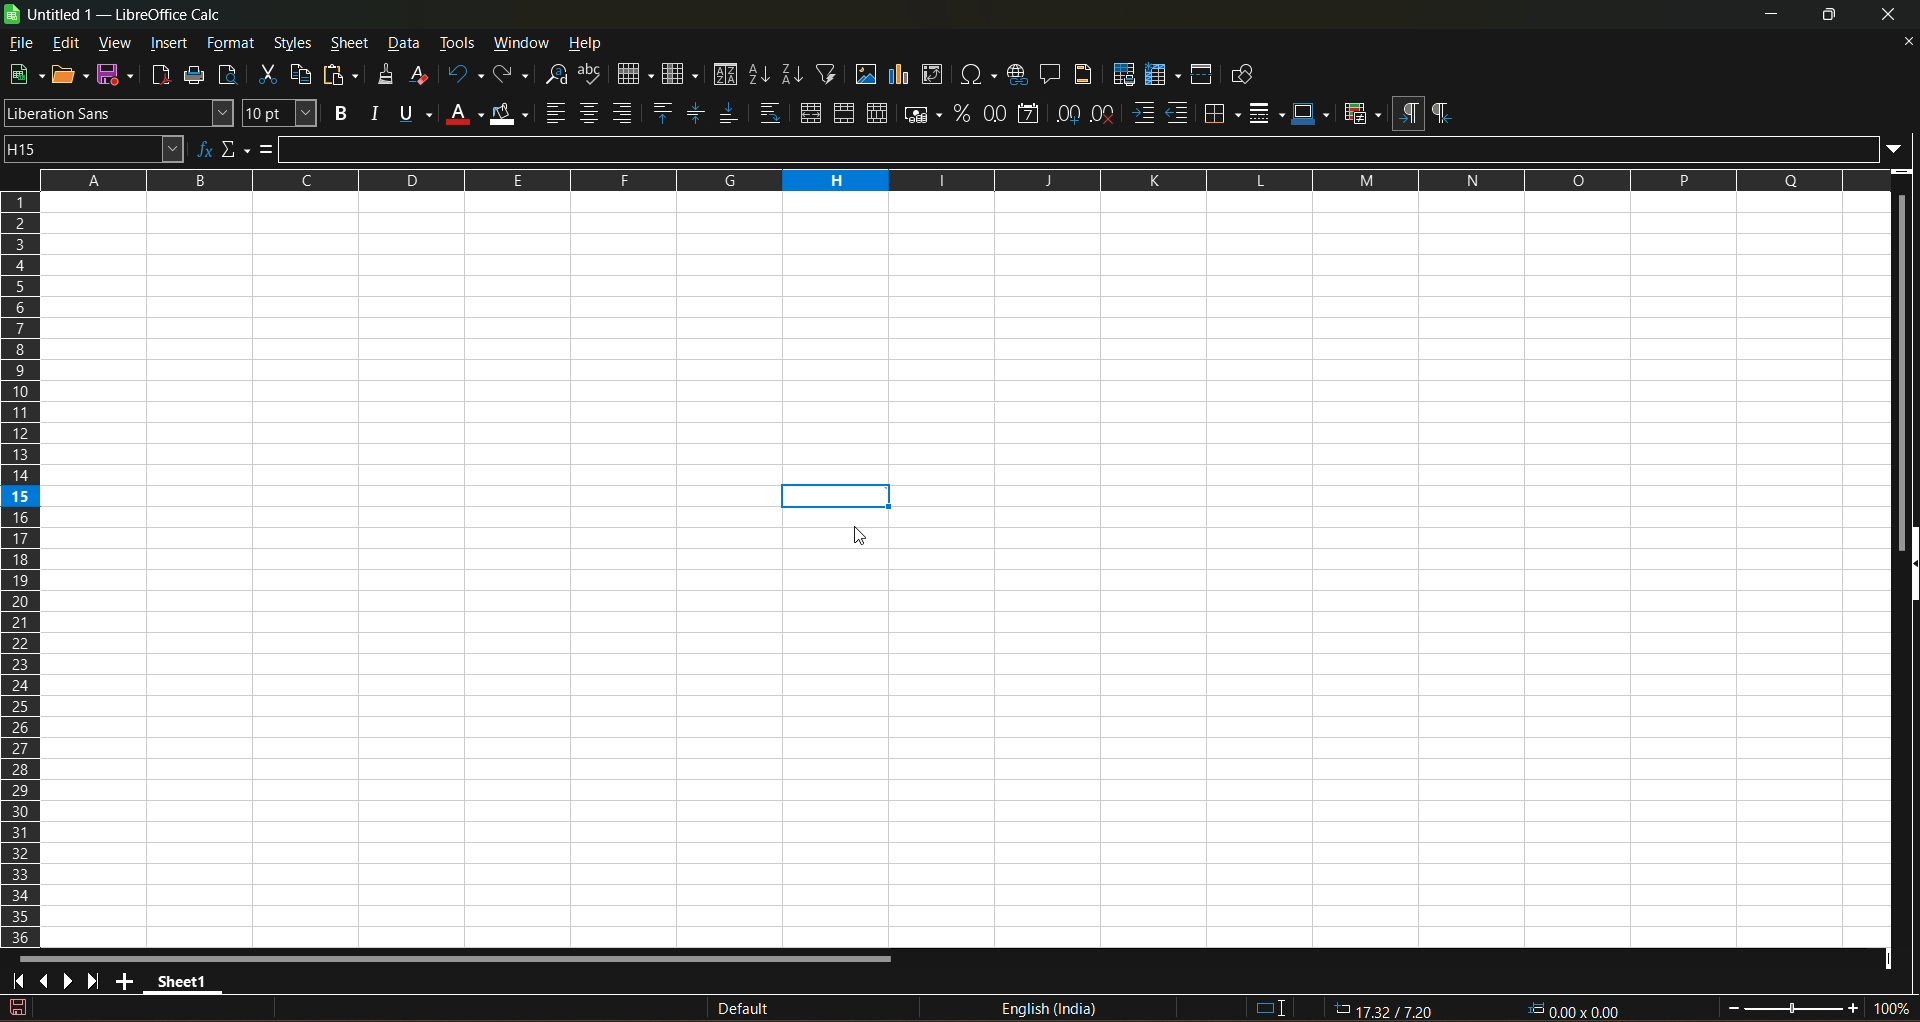 This screenshot has width=1920, height=1022. What do you see at coordinates (23, 579) in the screenshot?
I see `columns` at bounding box center [23, 579].